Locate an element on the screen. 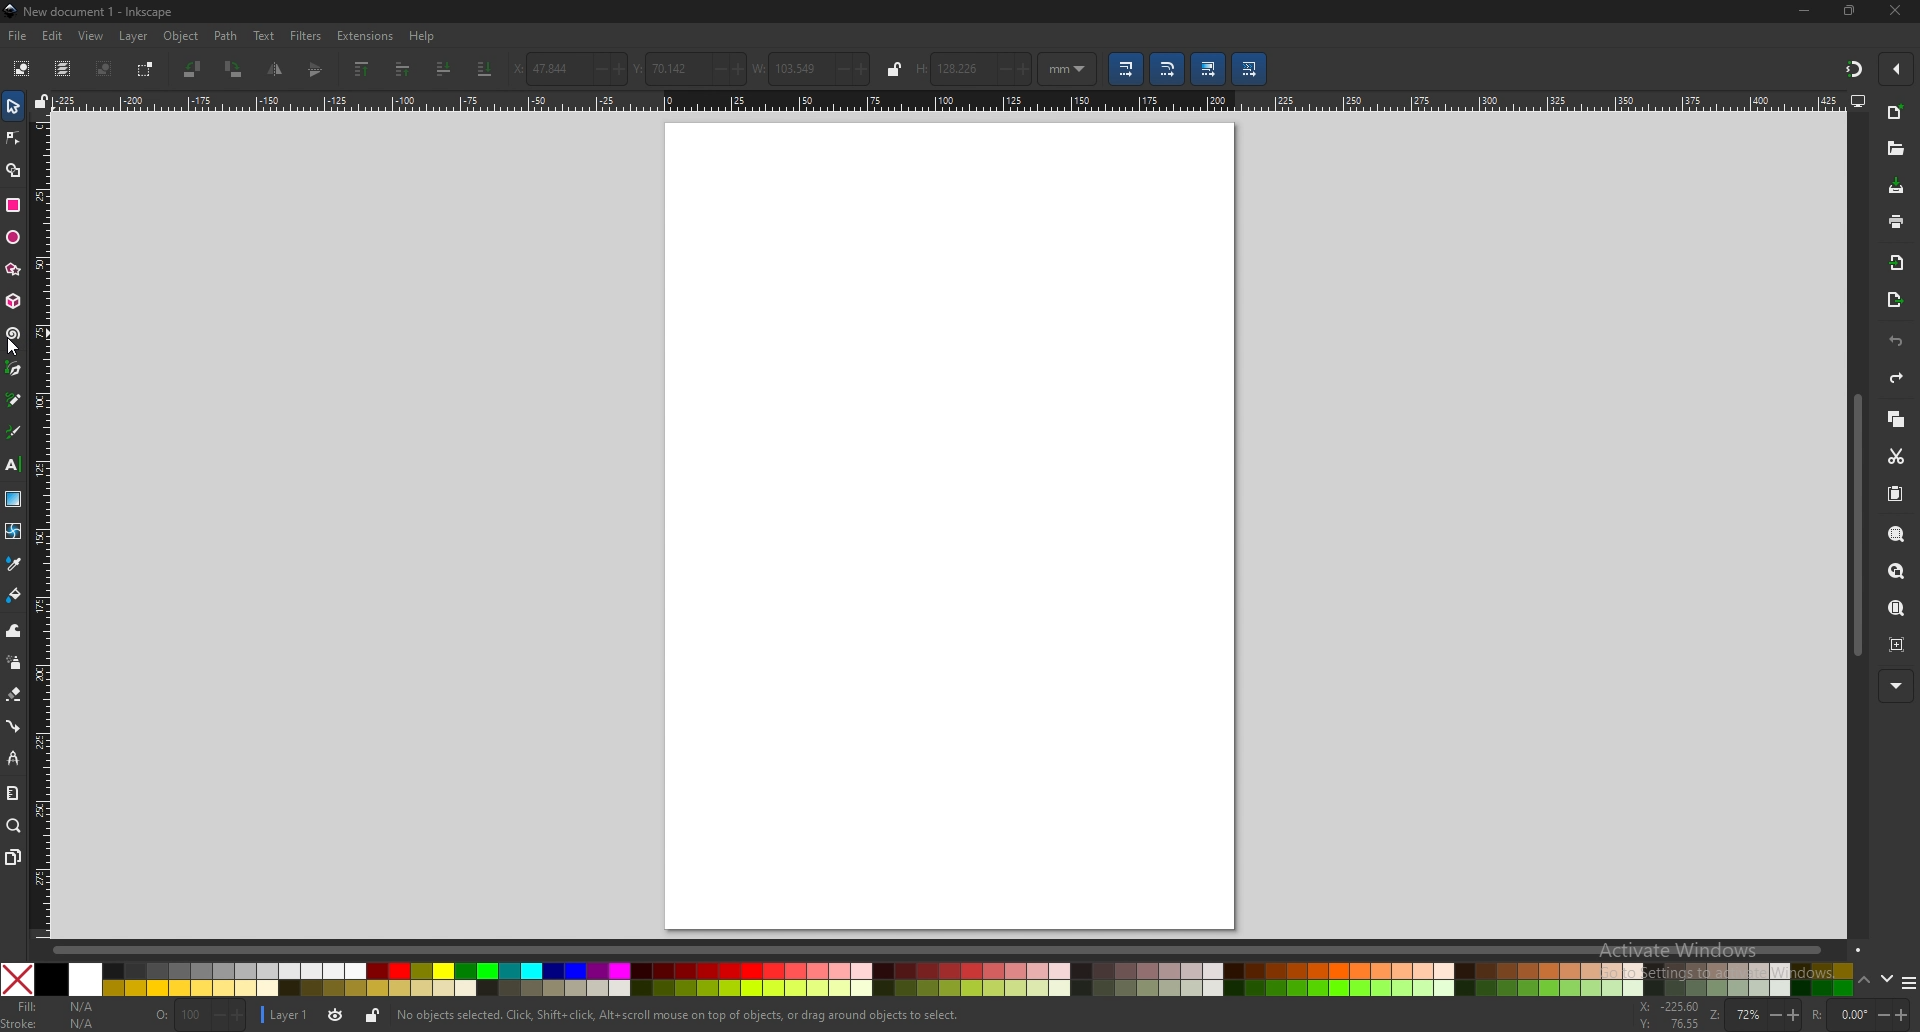  lower selection to bottom is located at coordinates (486, 67).